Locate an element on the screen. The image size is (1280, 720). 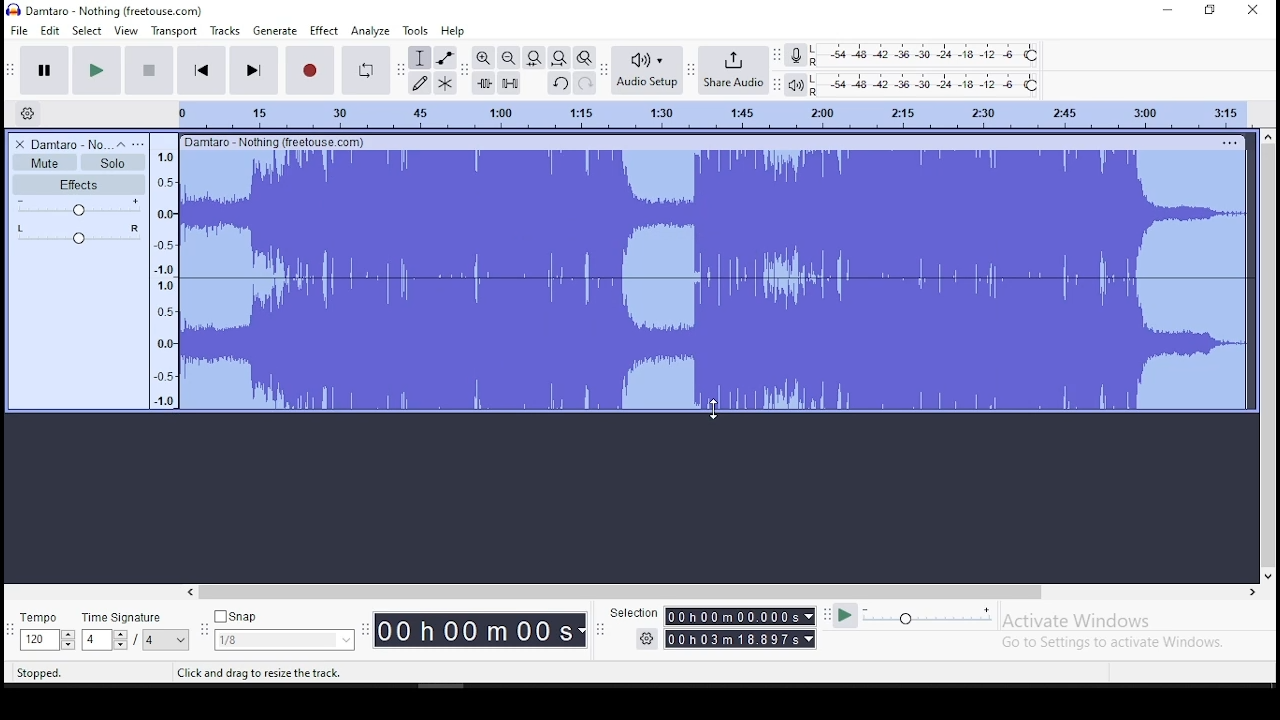
edit is located at coordinates (52, 30).